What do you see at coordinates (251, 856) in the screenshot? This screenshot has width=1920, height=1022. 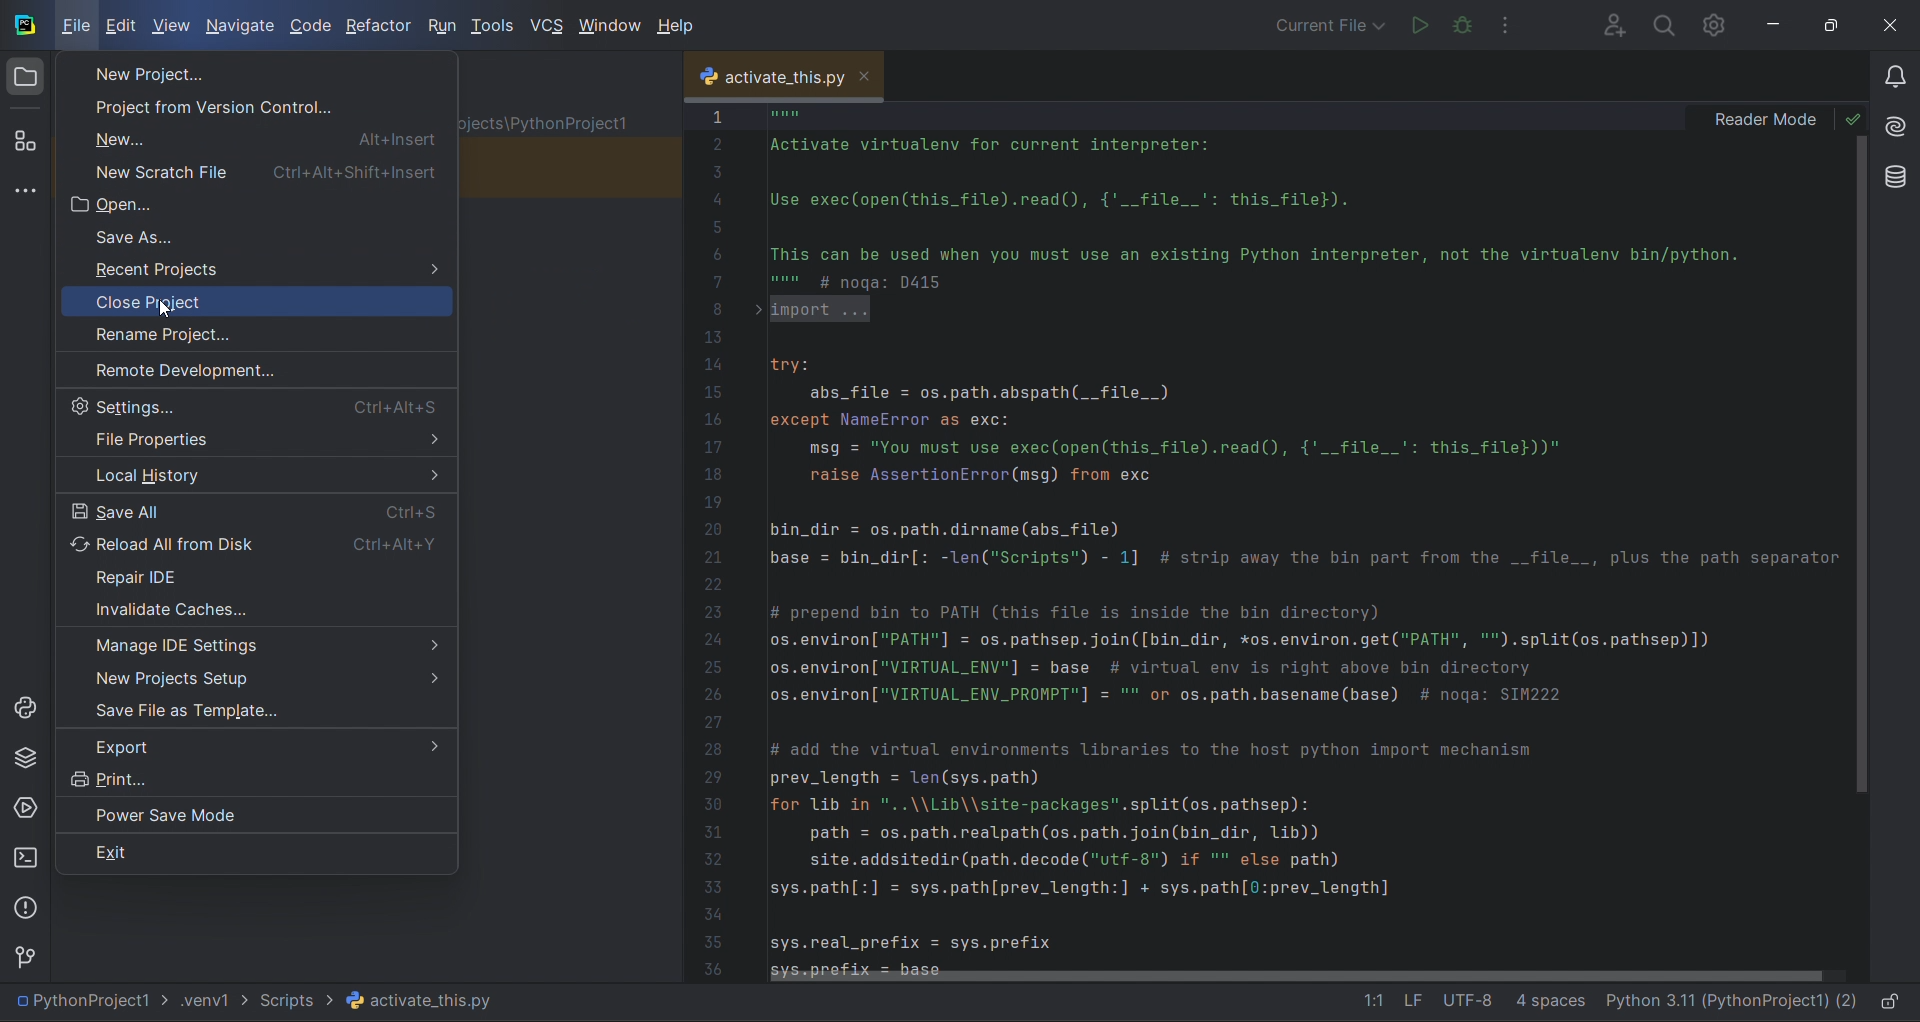 I see `exit` at bounding box center [251, 856].